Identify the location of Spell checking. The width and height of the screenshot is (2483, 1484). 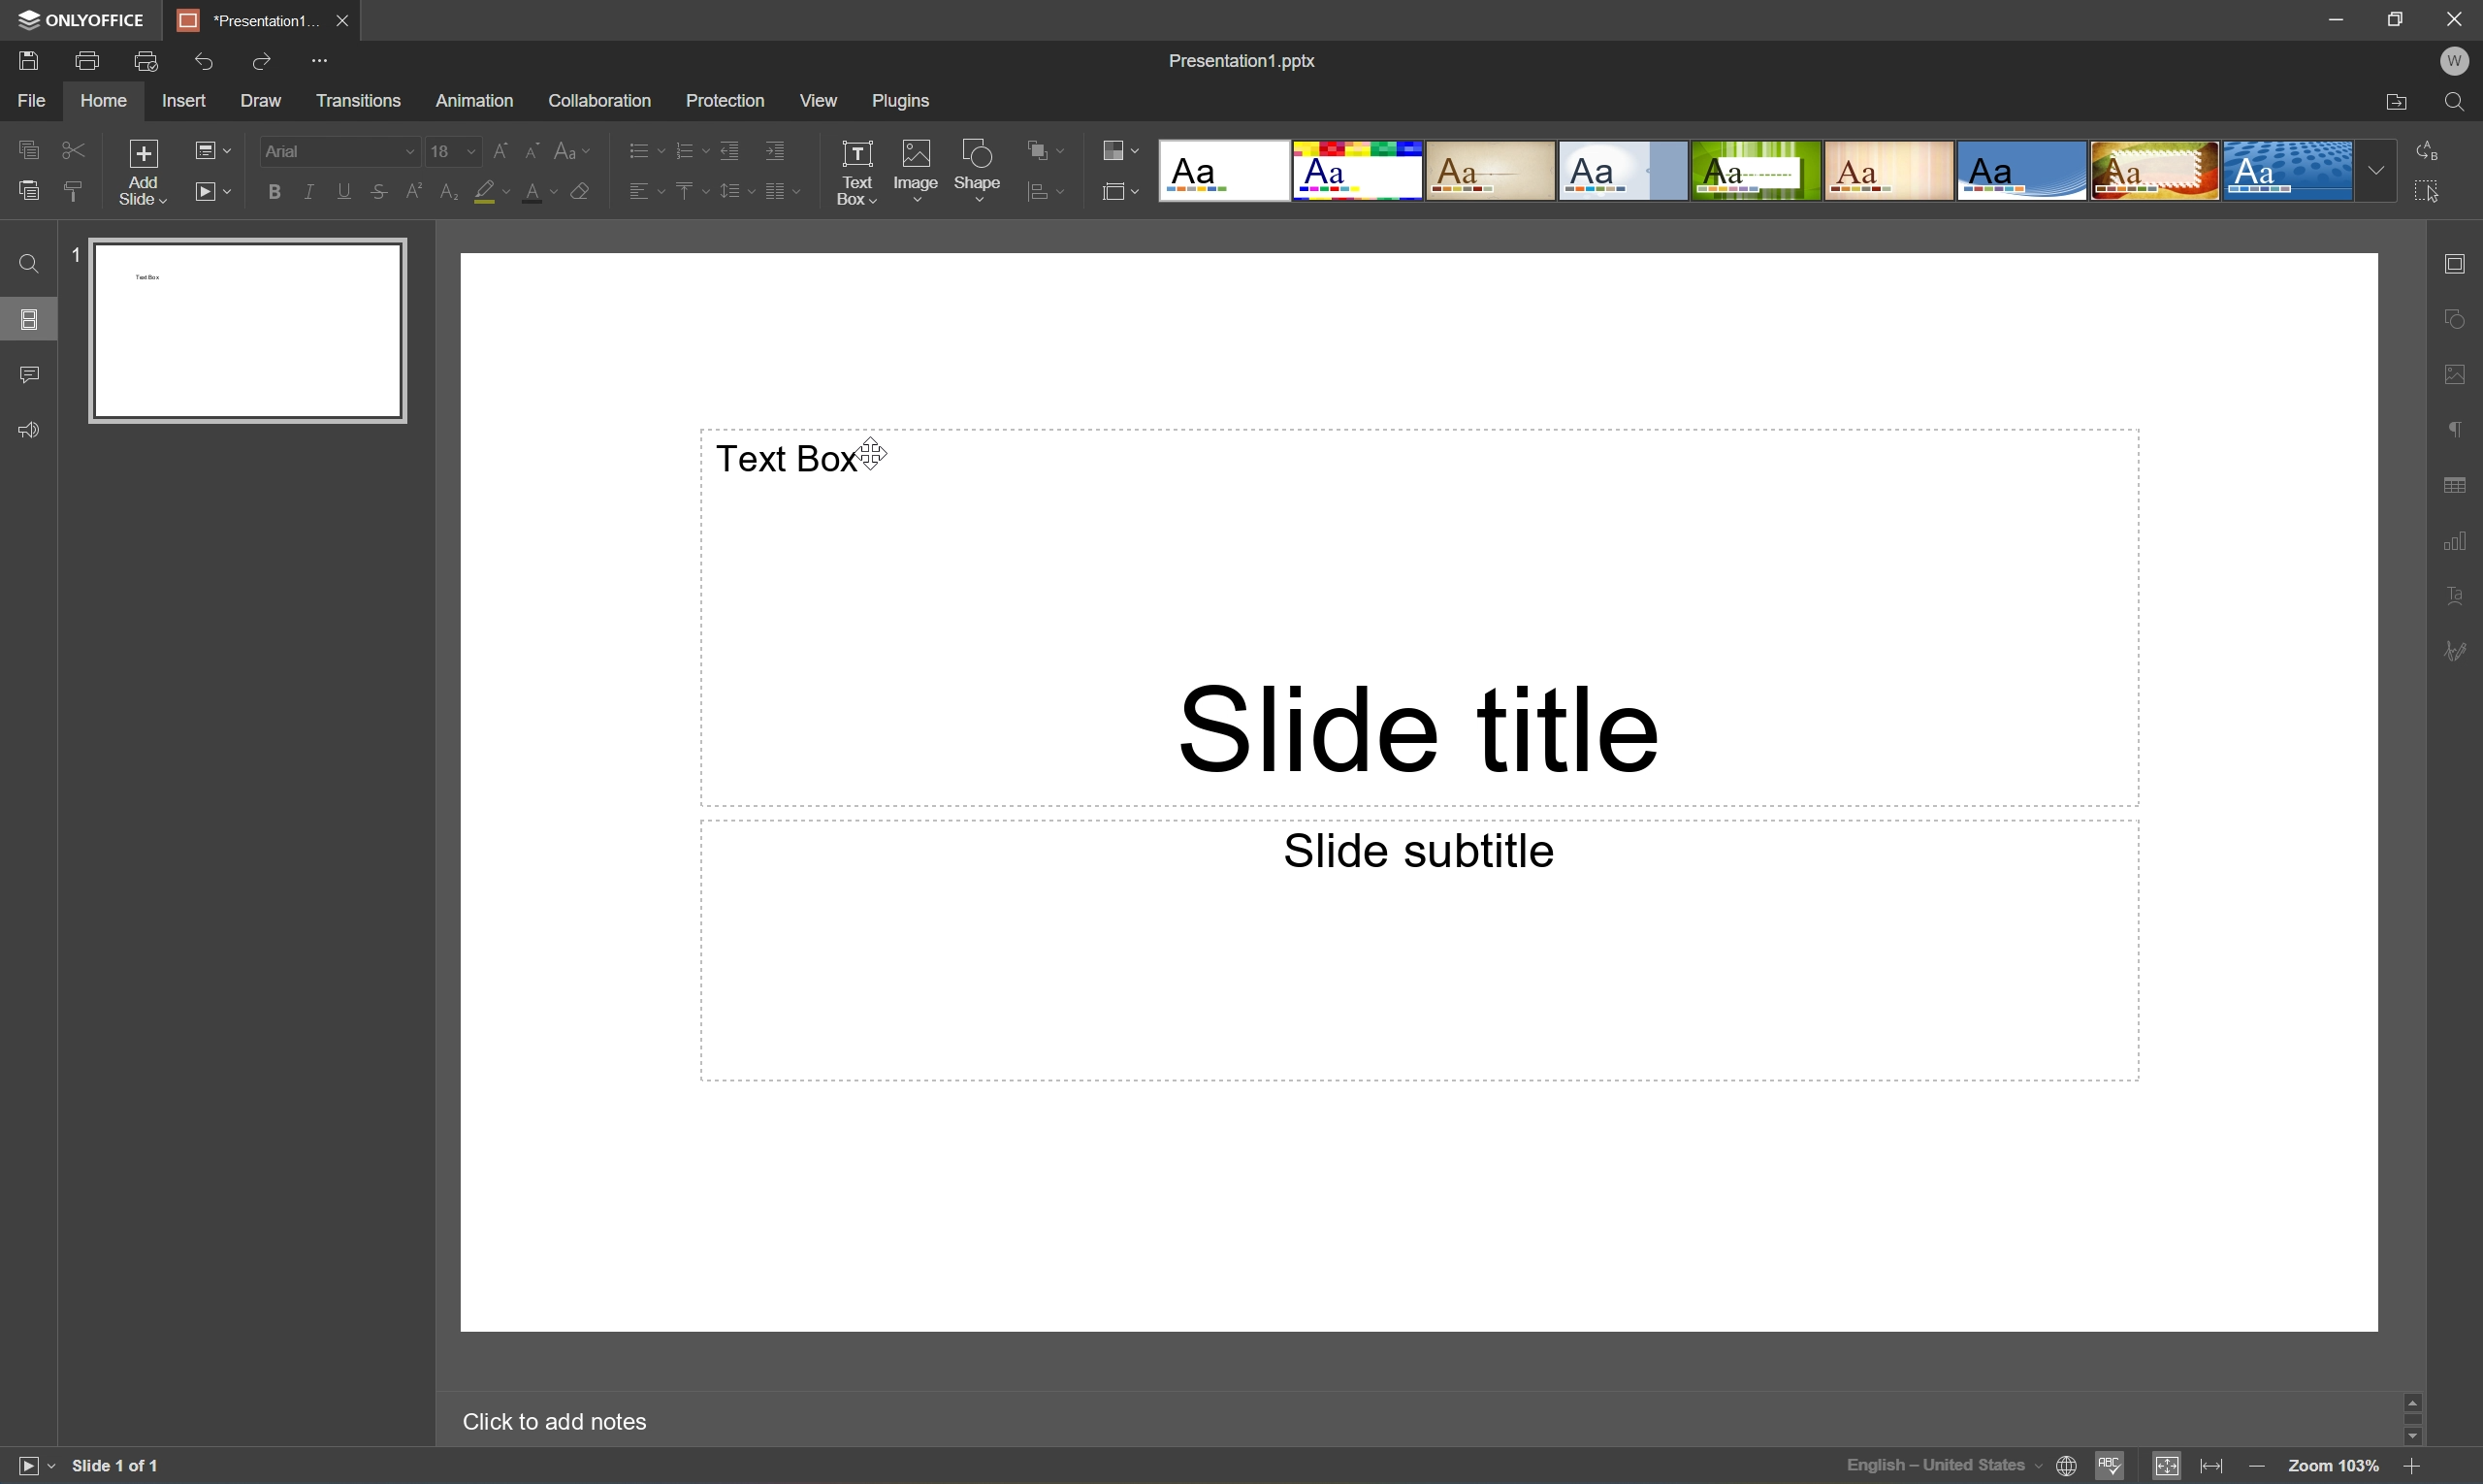
(2109, 1469).